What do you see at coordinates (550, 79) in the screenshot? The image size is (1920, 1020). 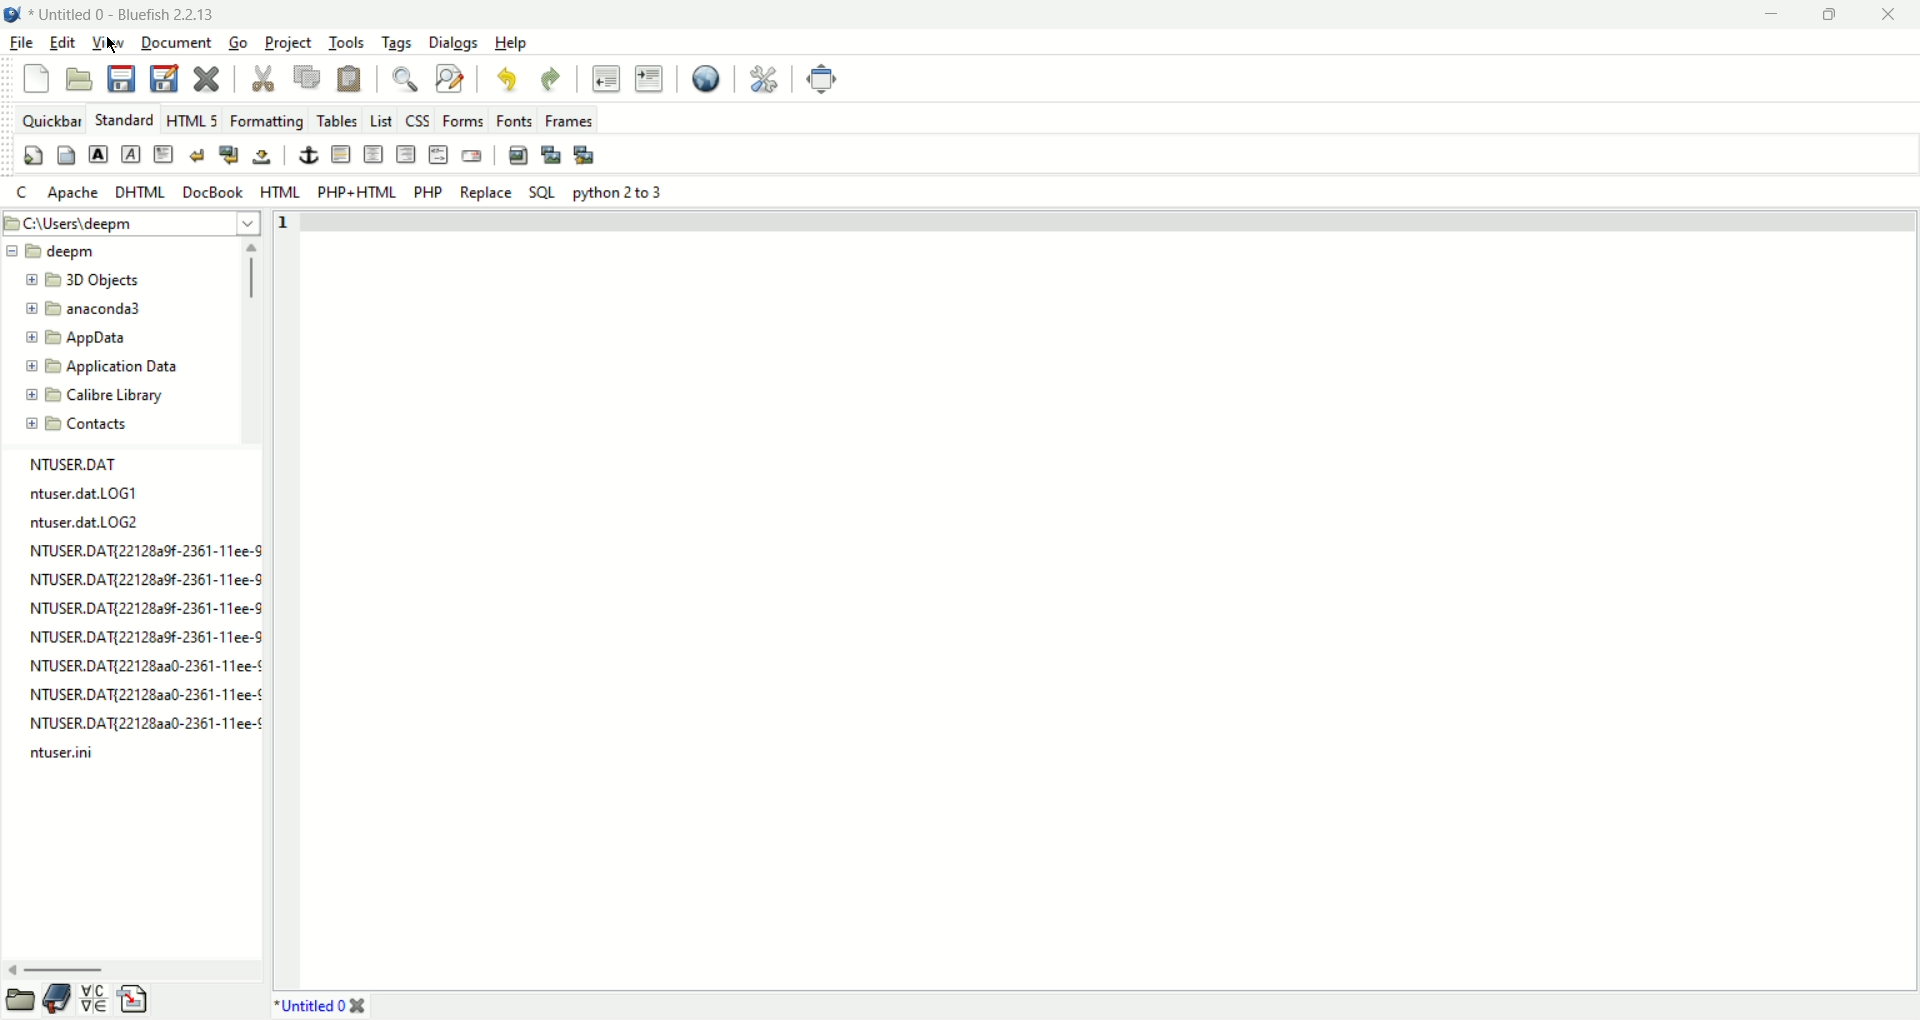 I see `redo` at bounding box center [550, 79].